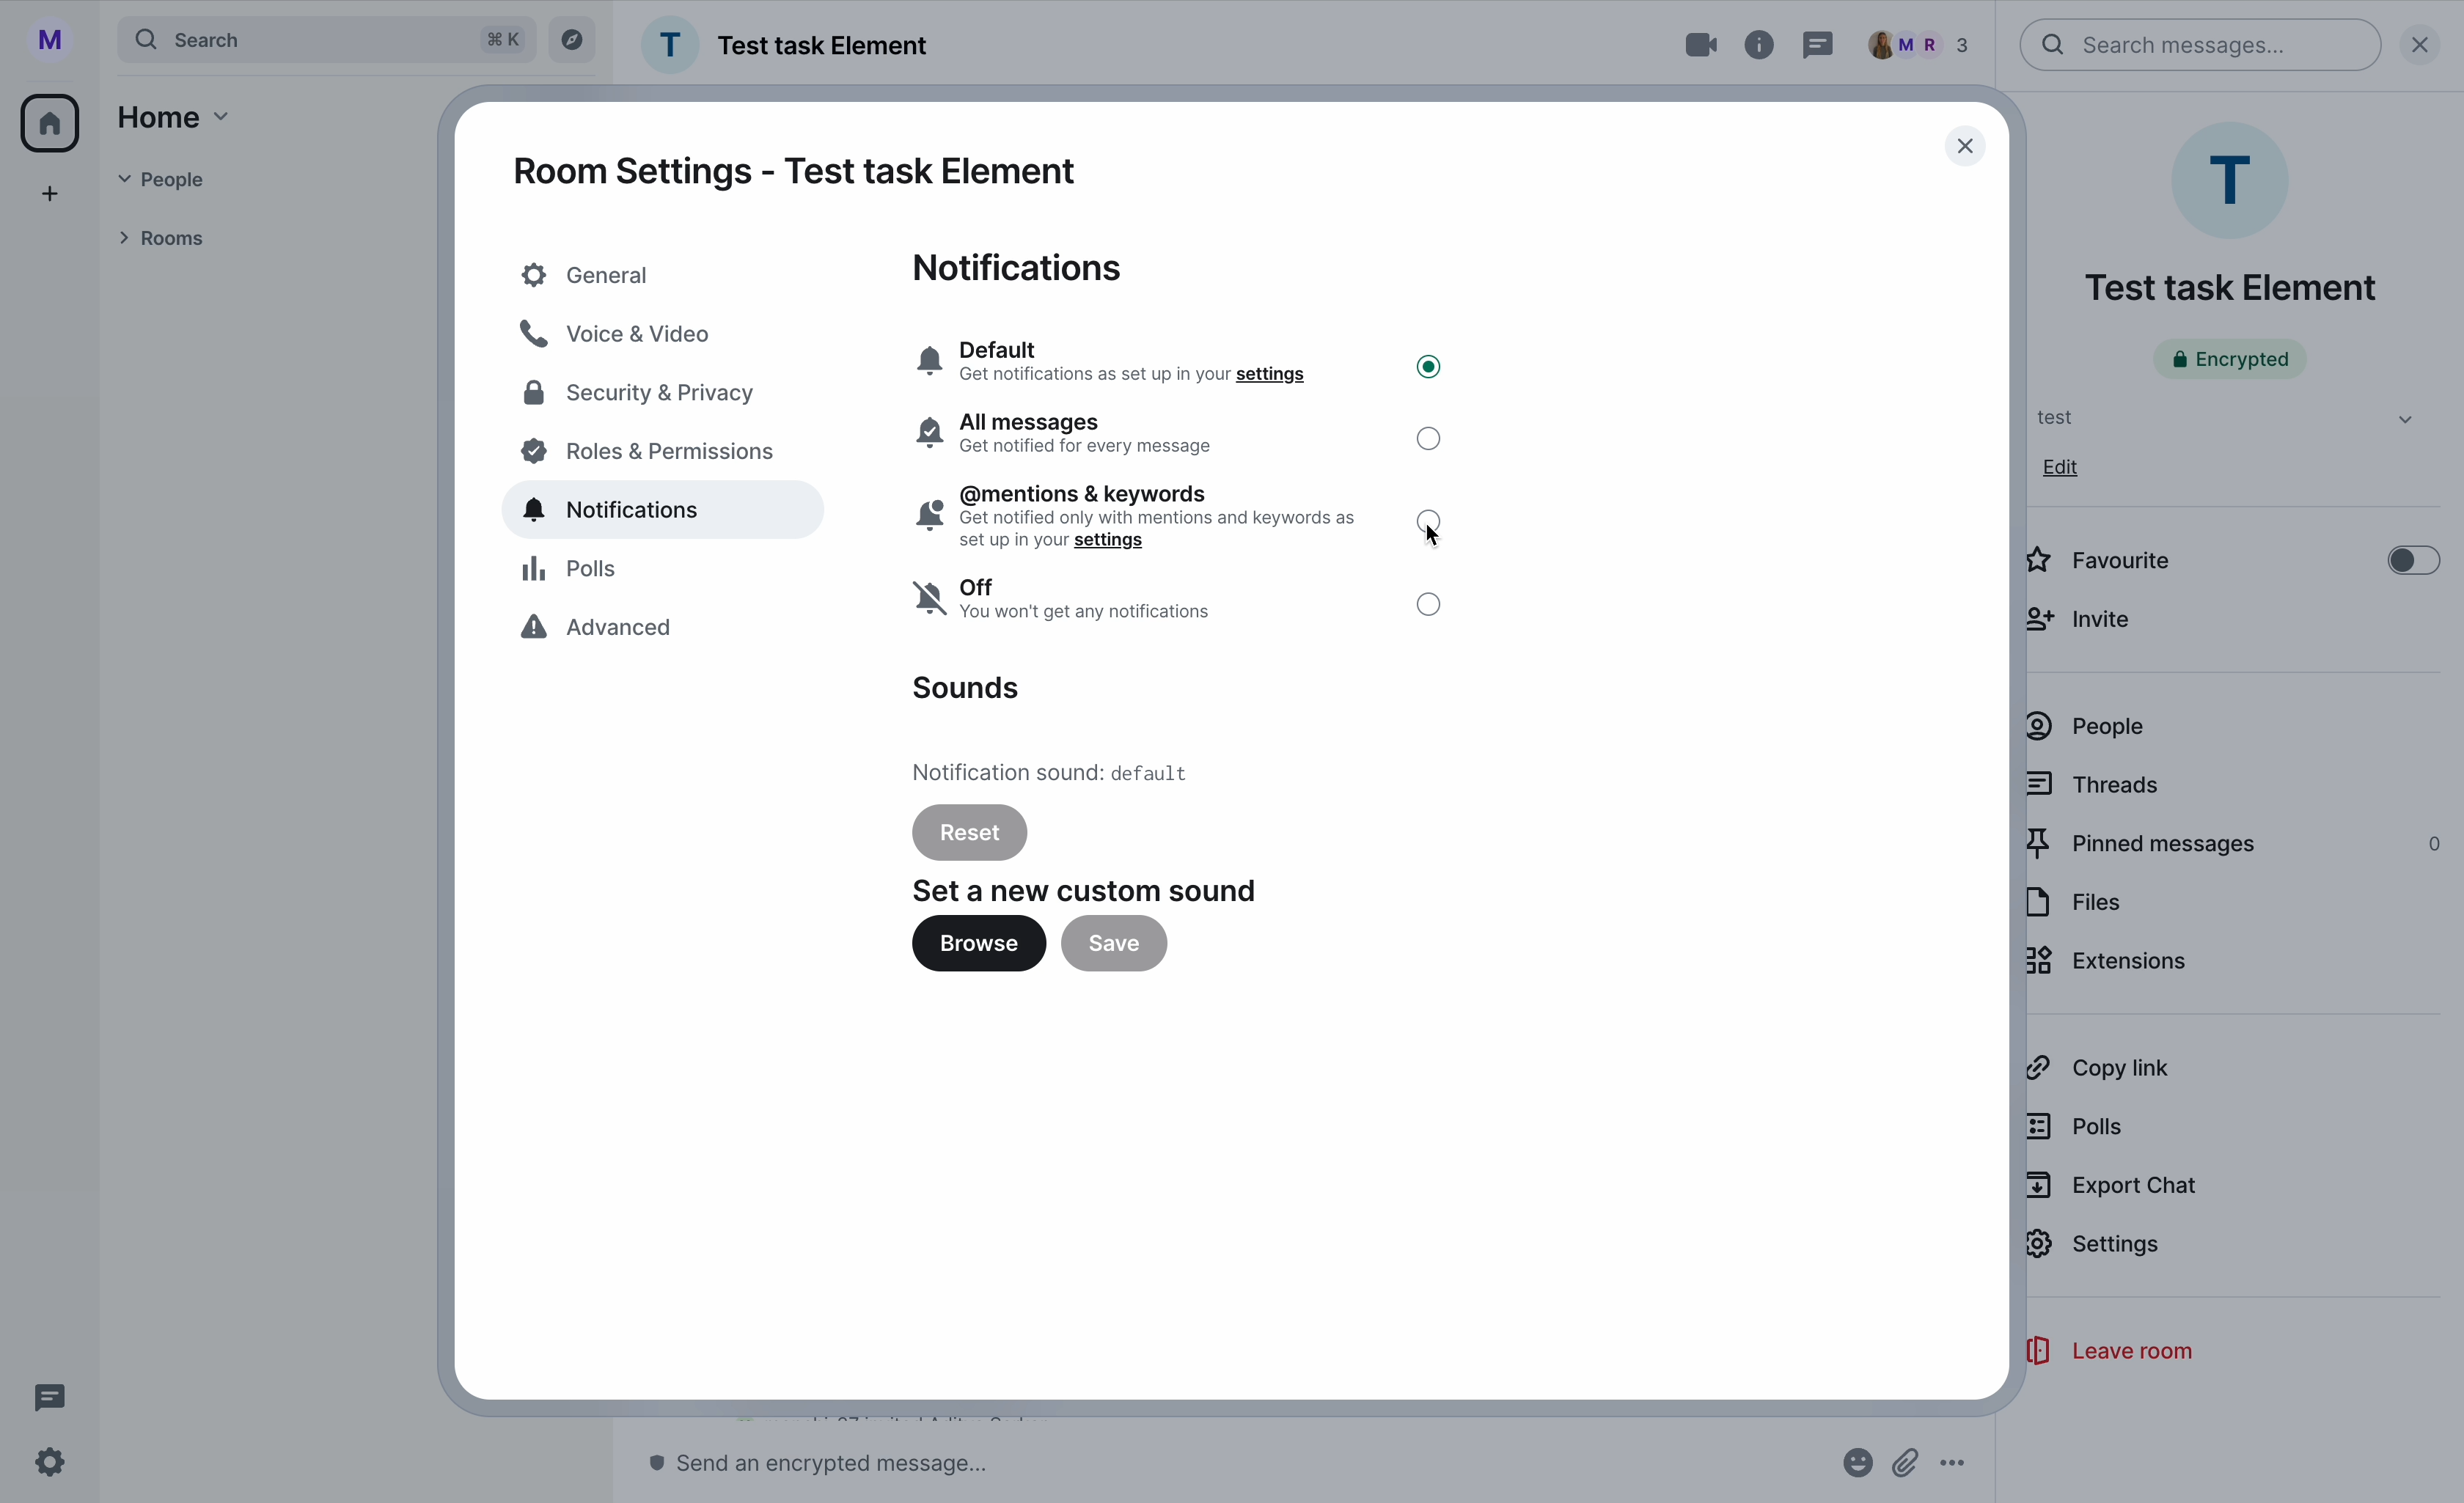  What do you see at coordinates (1089, 890) in the screenshot?
I see `set a new custom sound` at bounding box center [1089, 890].